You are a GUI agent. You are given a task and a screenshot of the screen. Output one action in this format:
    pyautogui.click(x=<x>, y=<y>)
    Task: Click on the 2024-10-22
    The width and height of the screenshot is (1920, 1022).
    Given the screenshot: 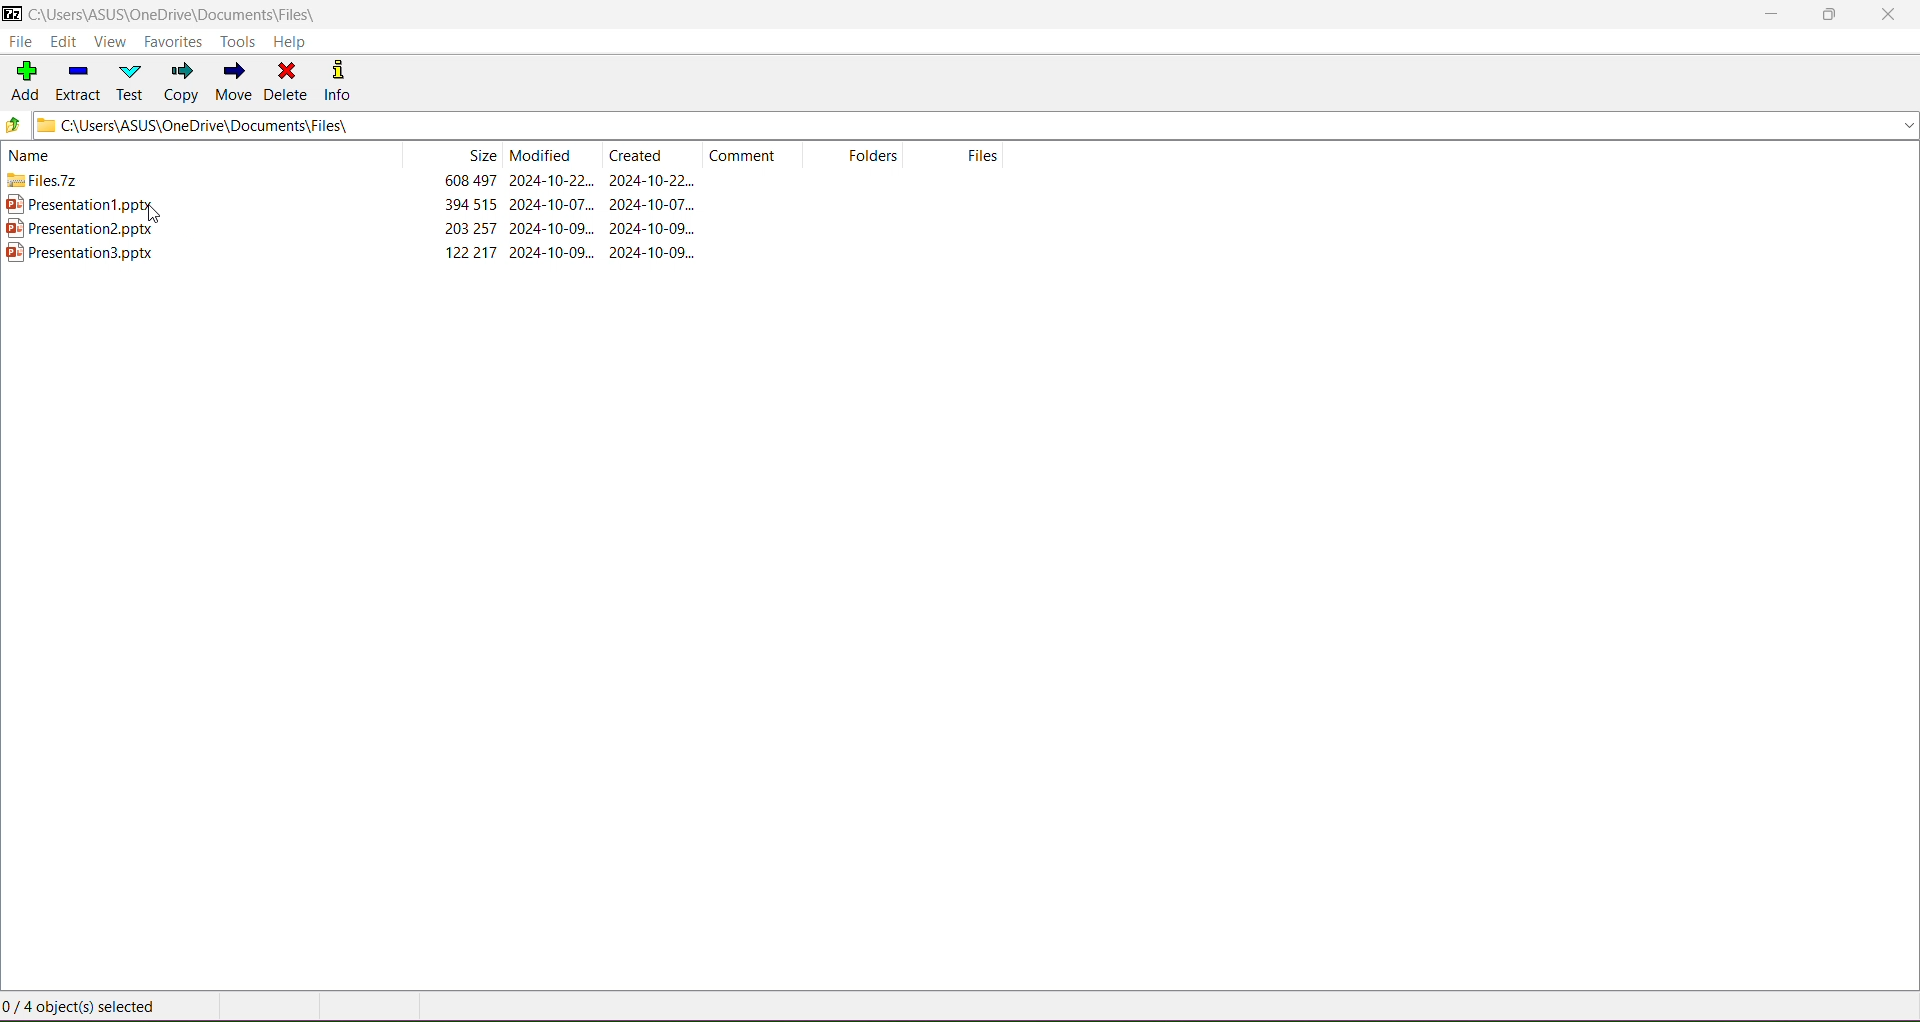 What is the action you would take?
    pyautogui.click(x=552, y=180)
    